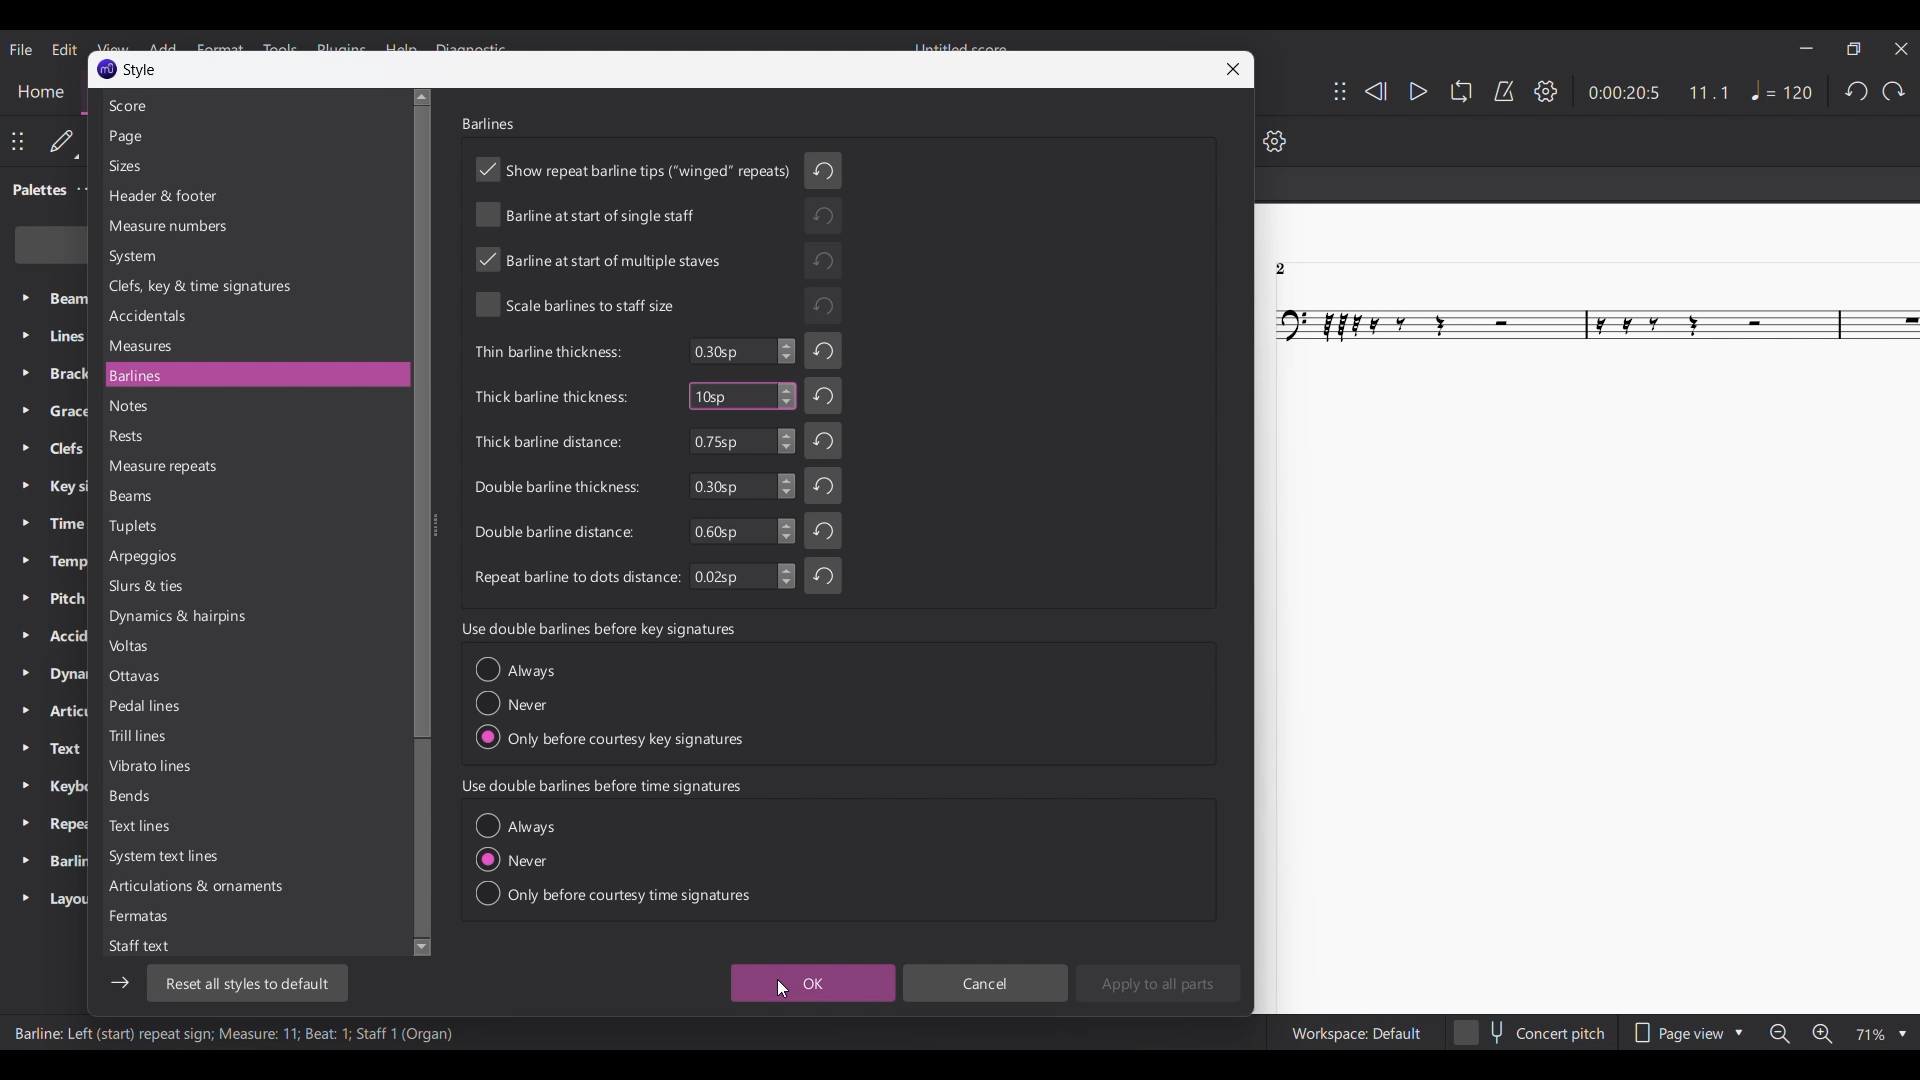  Describe the element at coordinates (1419, 92) in the screenshot. I see `Play` at that location.